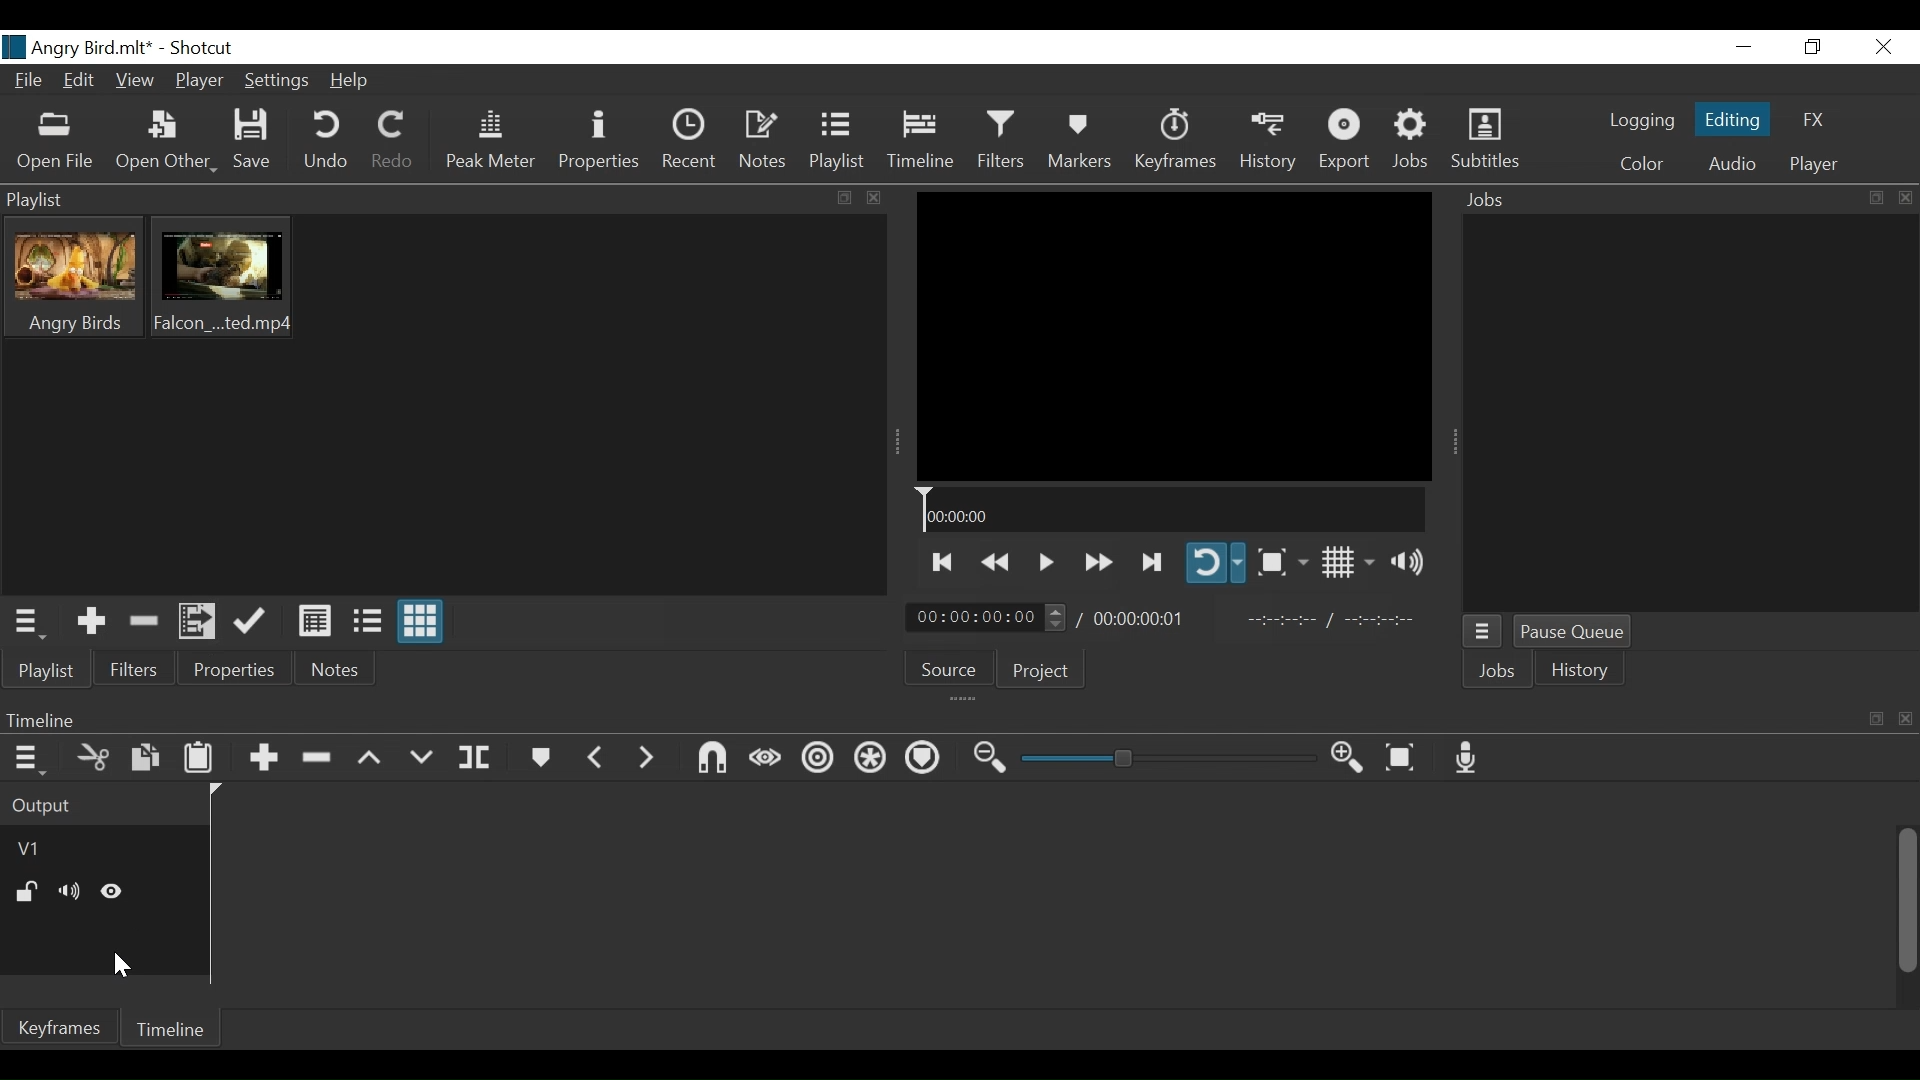 This screenshot has height=1080, width=1920. Describe the element at coordinates (239, 670) in the screenshot. I see `Properties` at that location.